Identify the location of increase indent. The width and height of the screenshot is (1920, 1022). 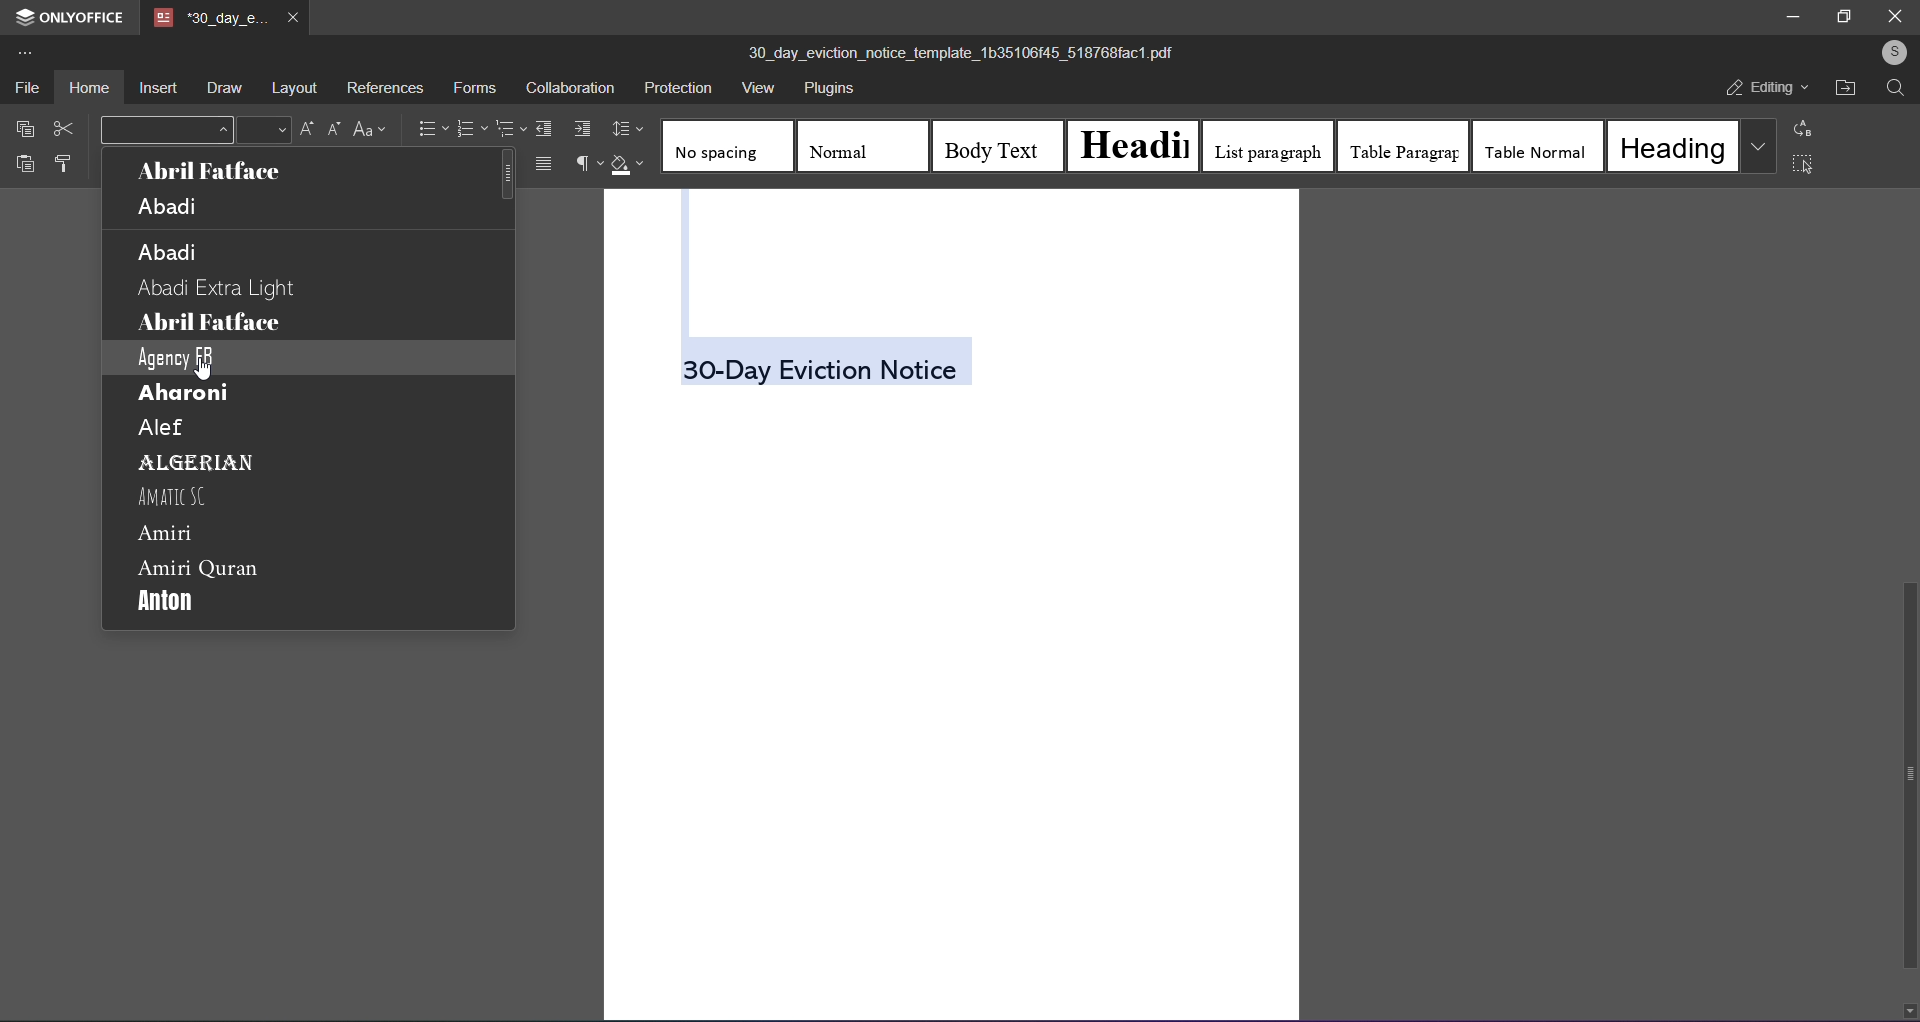
(581, 128).